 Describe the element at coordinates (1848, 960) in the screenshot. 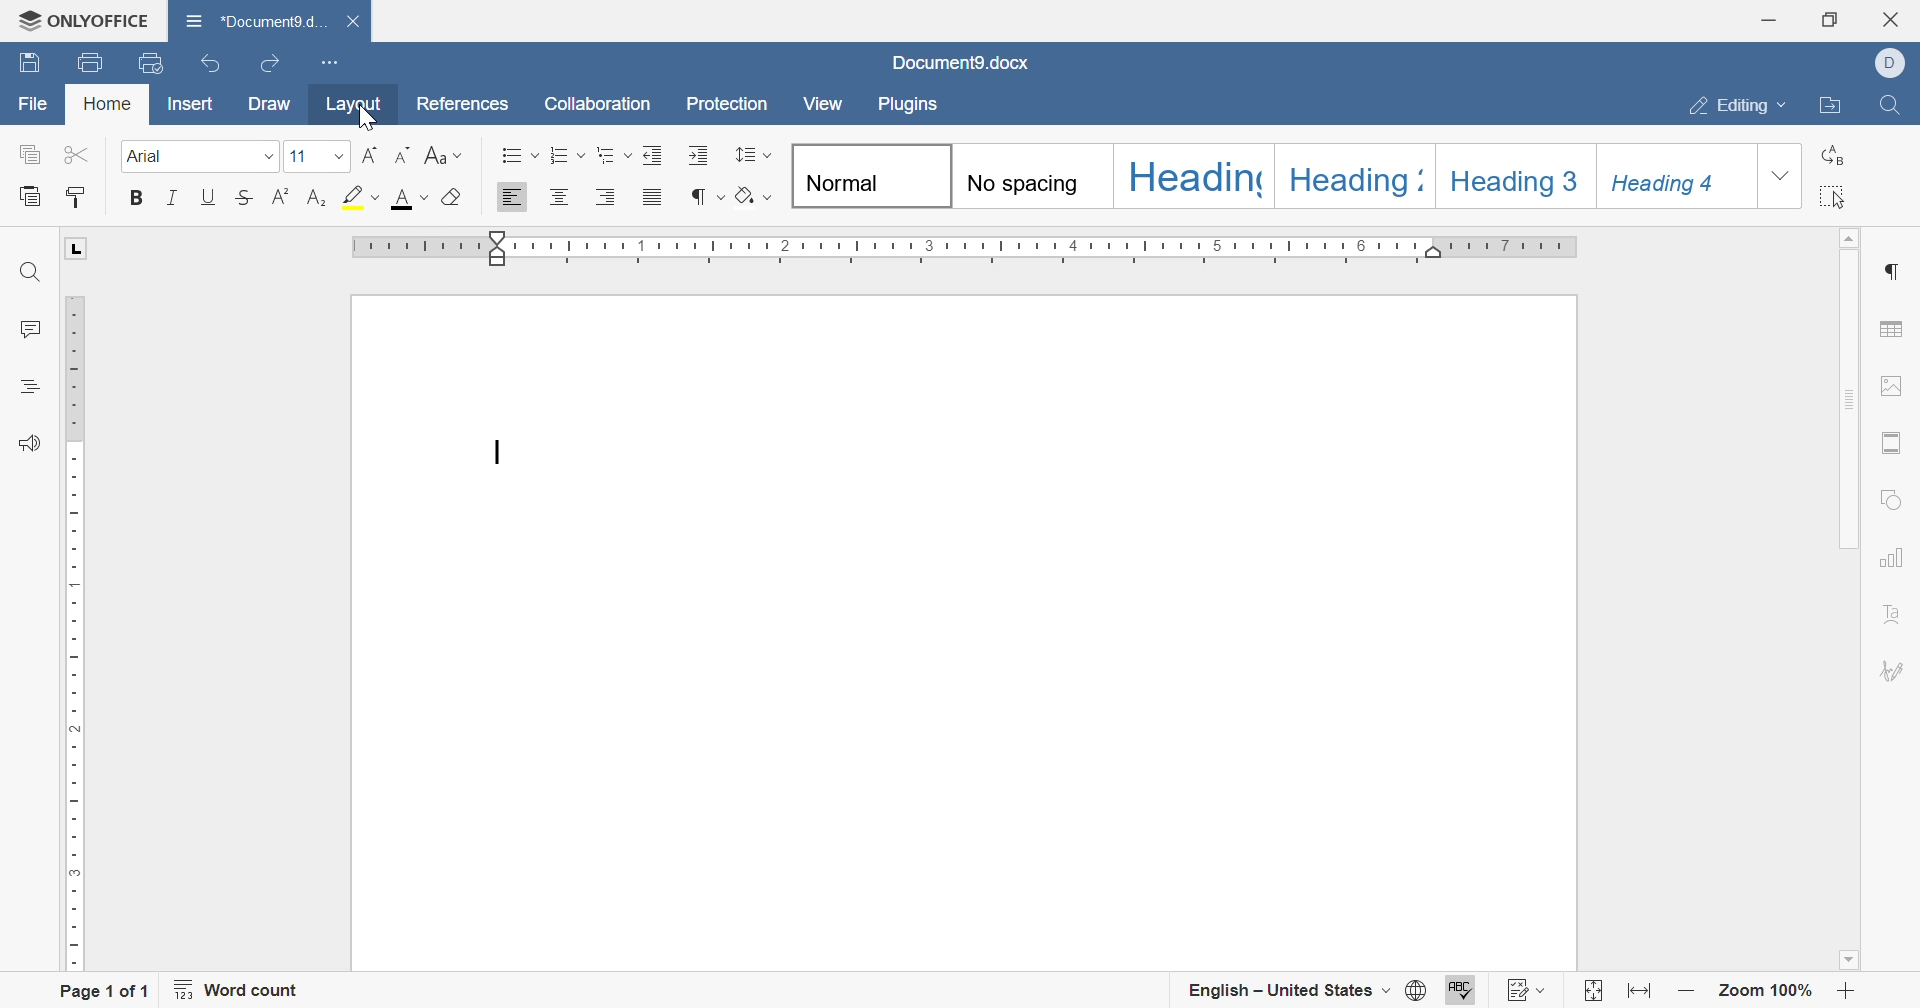

I see `scroll down` at that location.